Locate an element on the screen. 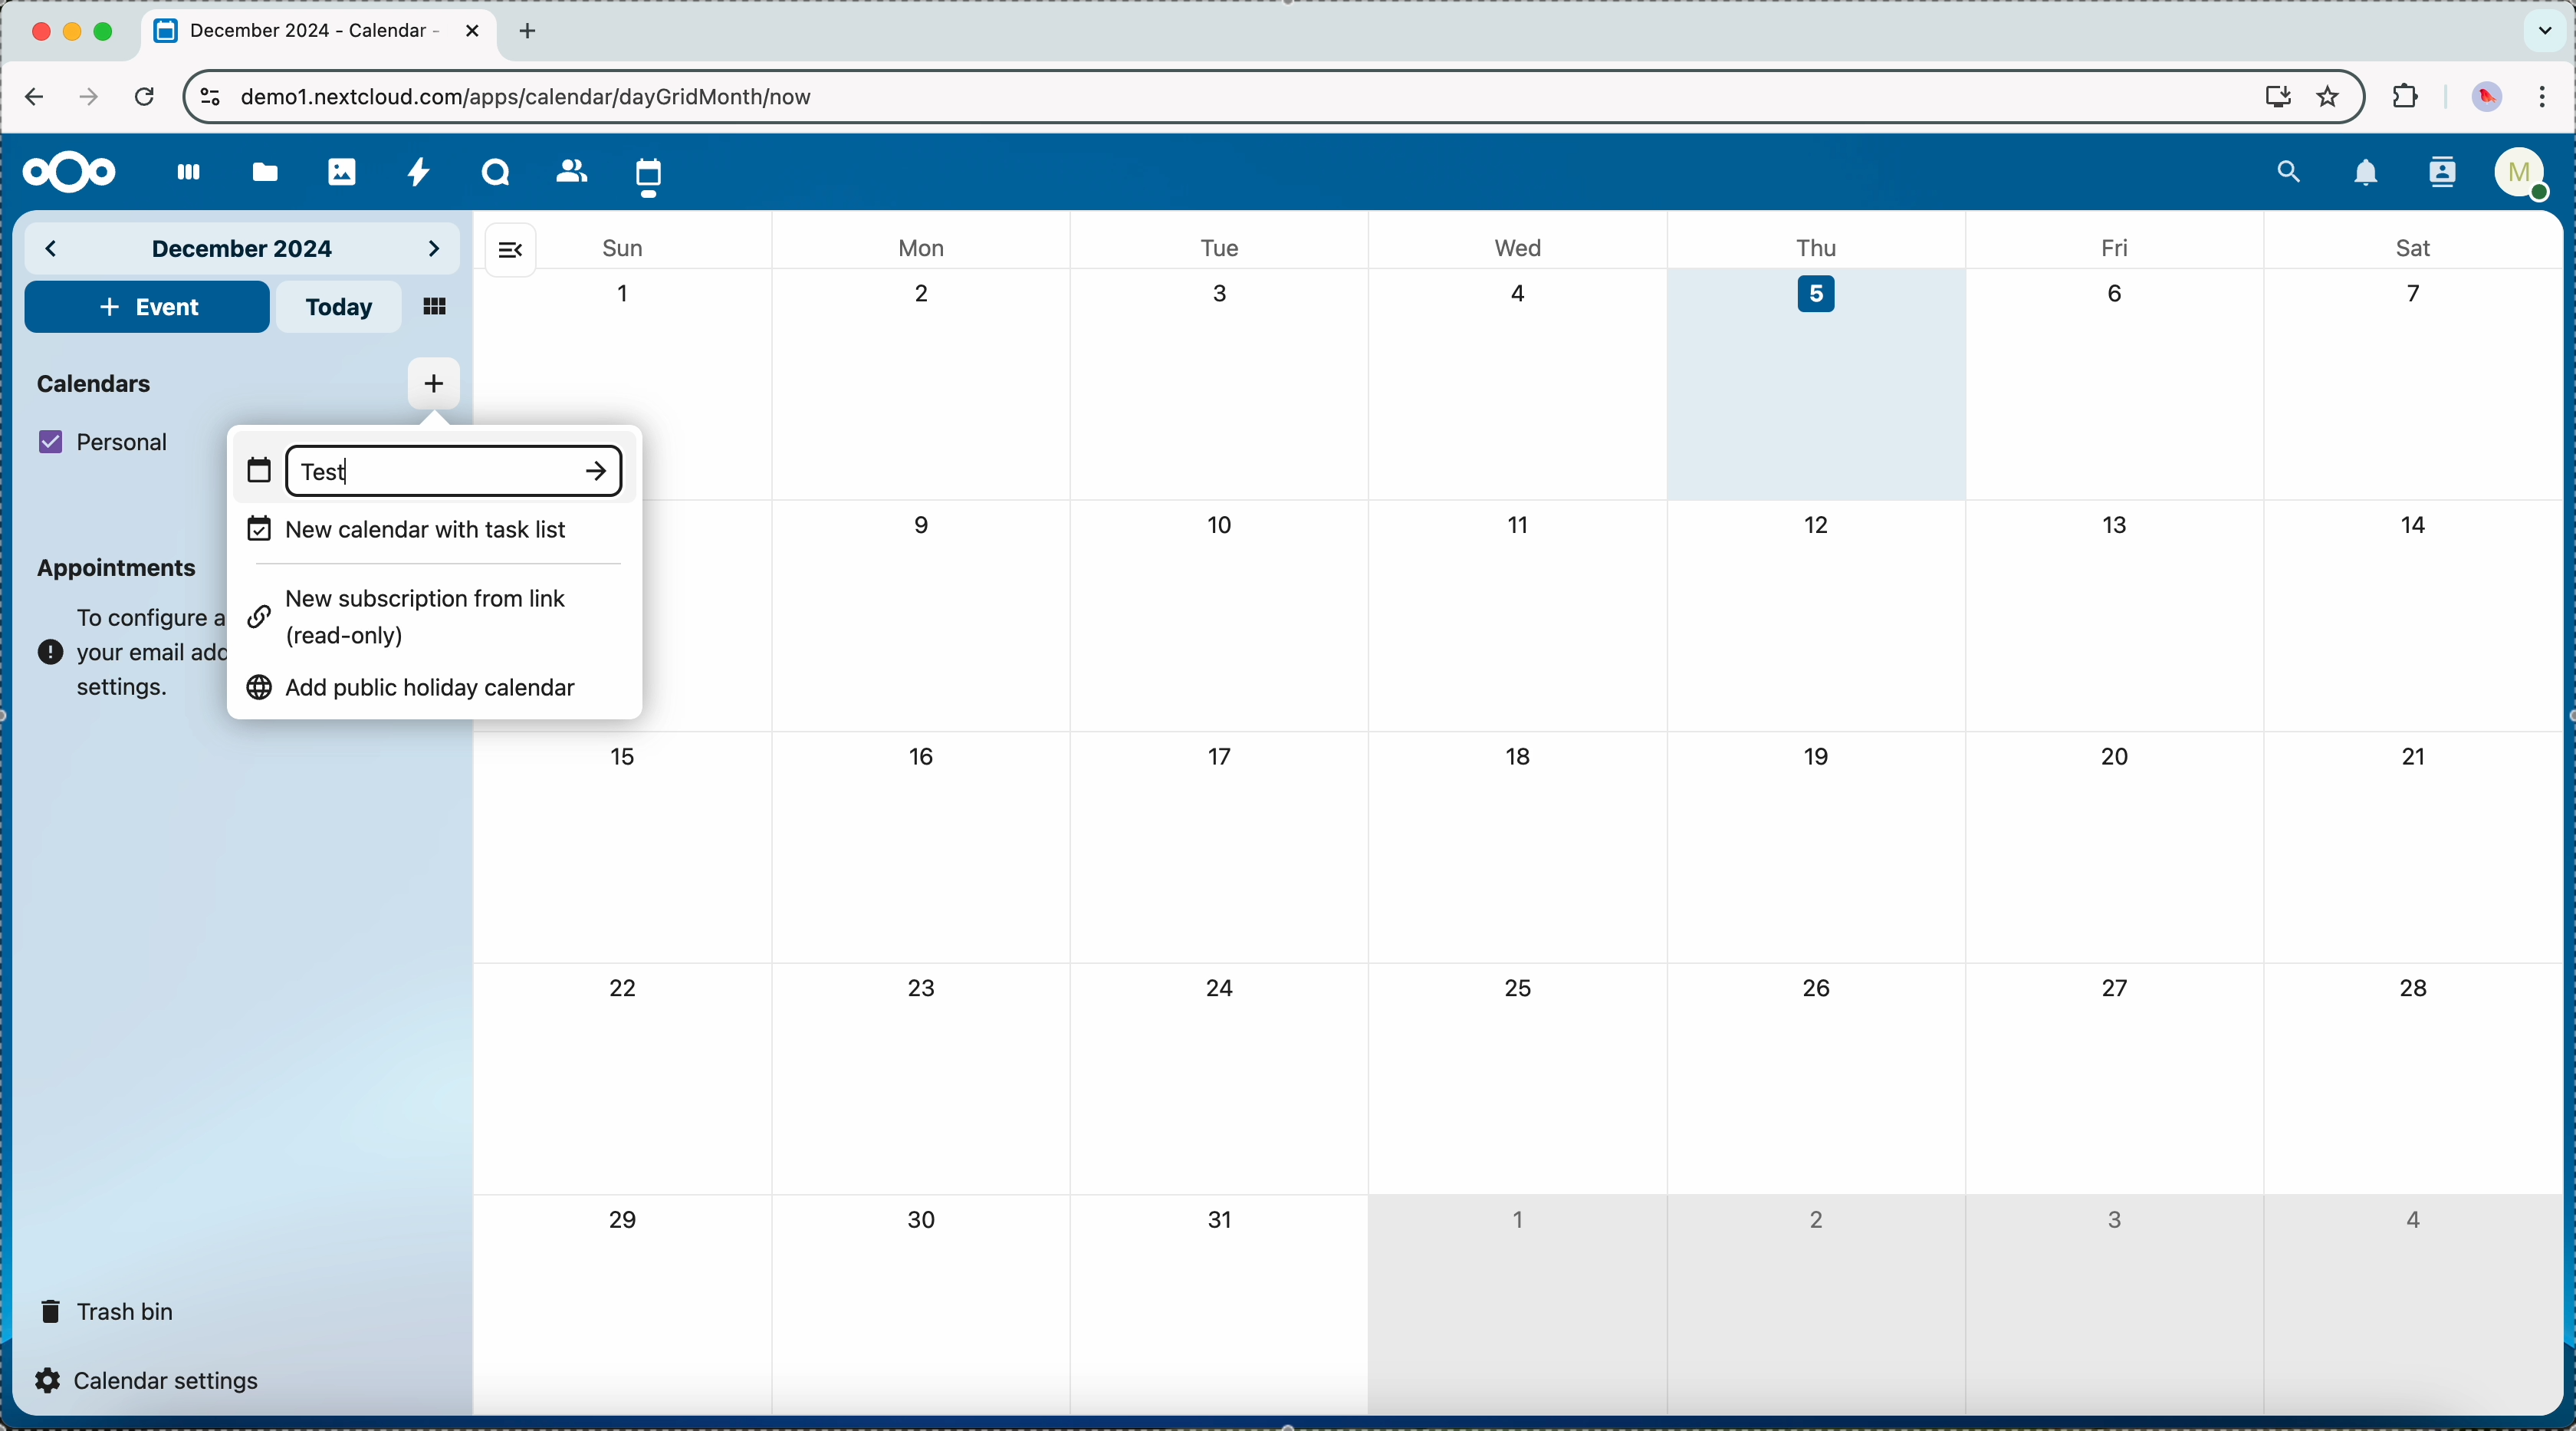 The height and width of the screenshot is (1431, 2576). Nextcloud logo is located at coordinates (61, 173).